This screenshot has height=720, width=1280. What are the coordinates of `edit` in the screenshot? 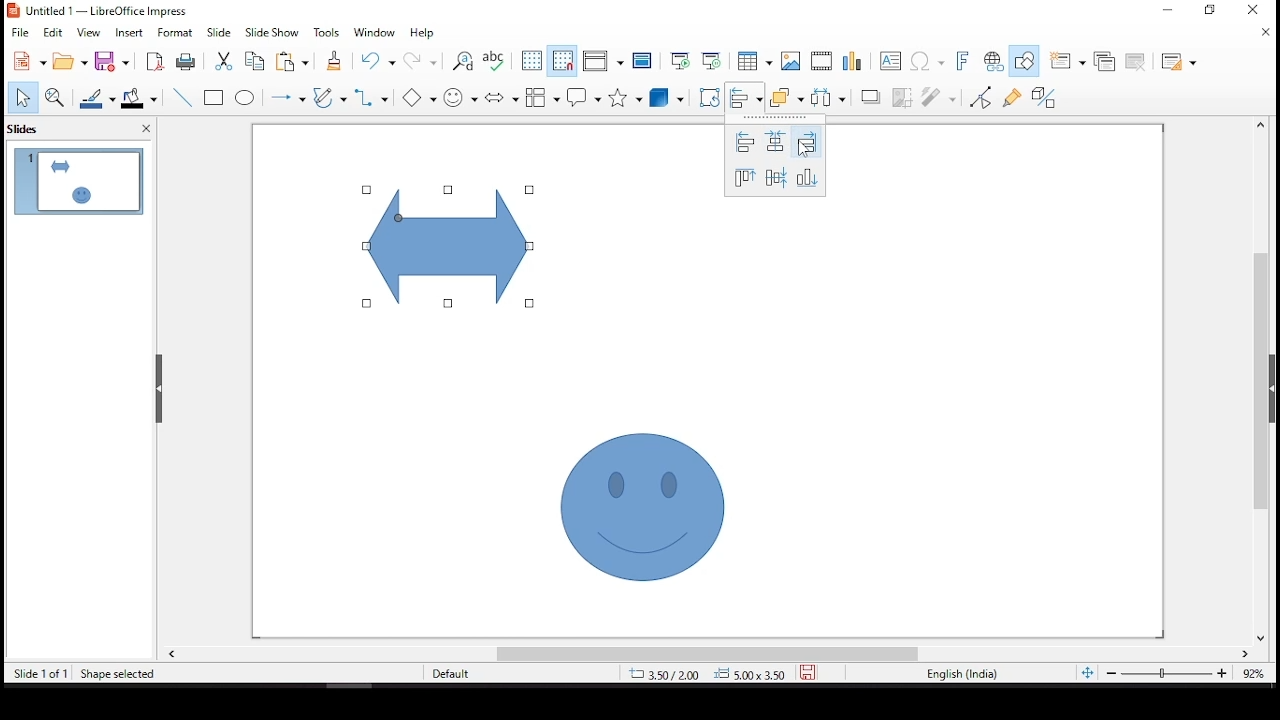 It's located at (53, 31).